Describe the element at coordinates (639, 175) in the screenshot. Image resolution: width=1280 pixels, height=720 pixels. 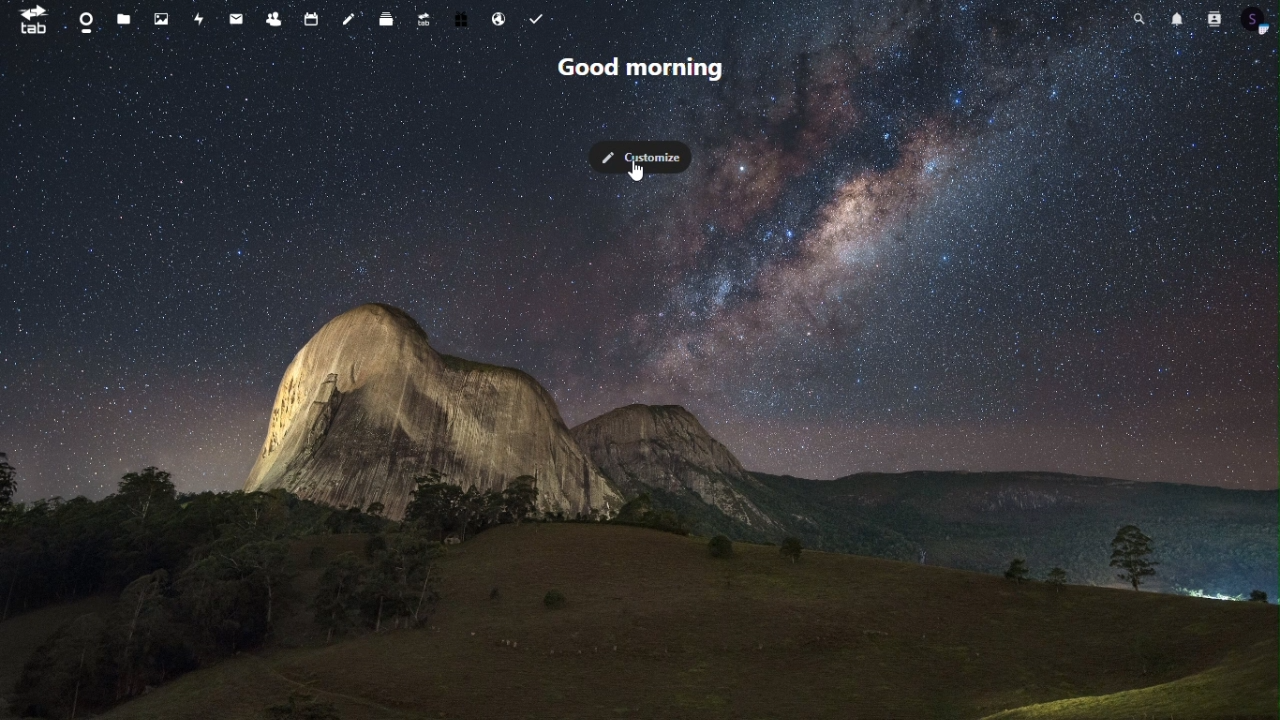
I see `Cursor` at that location.